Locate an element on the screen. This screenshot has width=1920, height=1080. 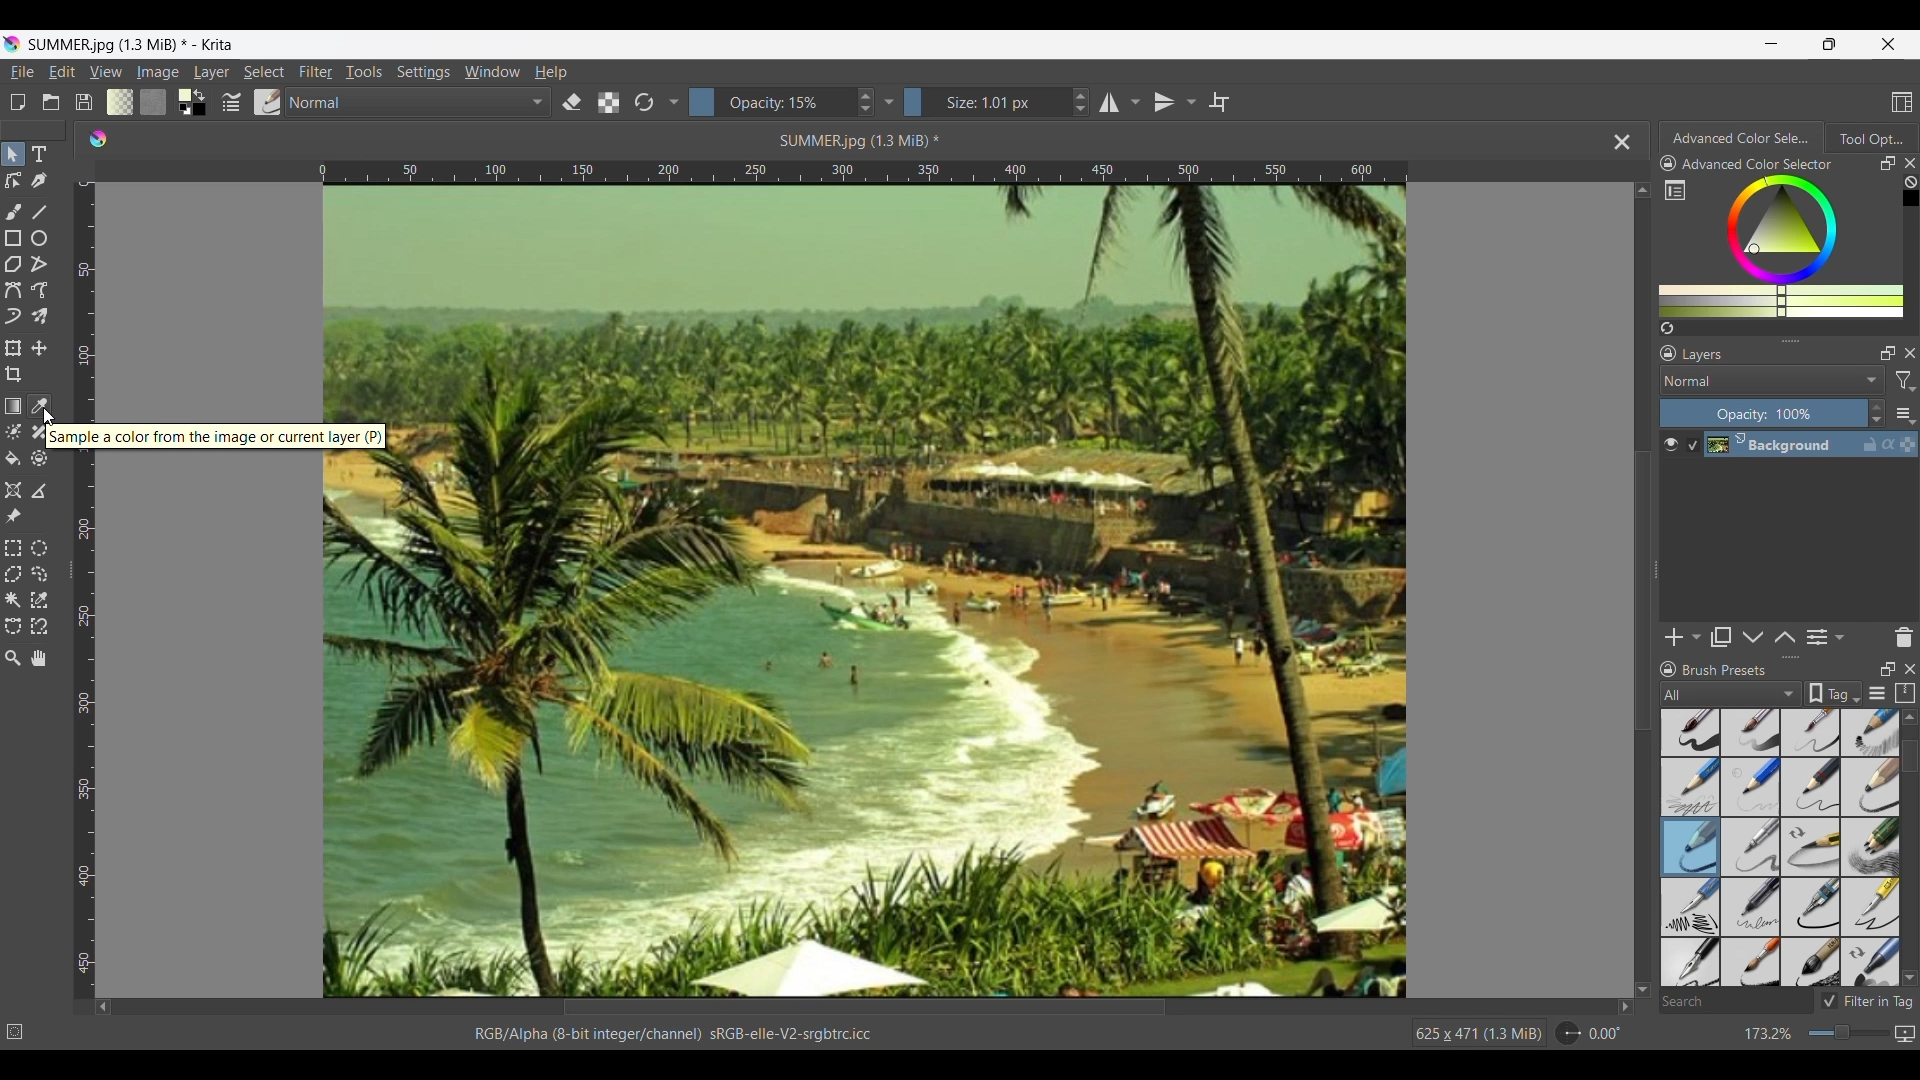
Float docker is located at coordinates (1888, 163).